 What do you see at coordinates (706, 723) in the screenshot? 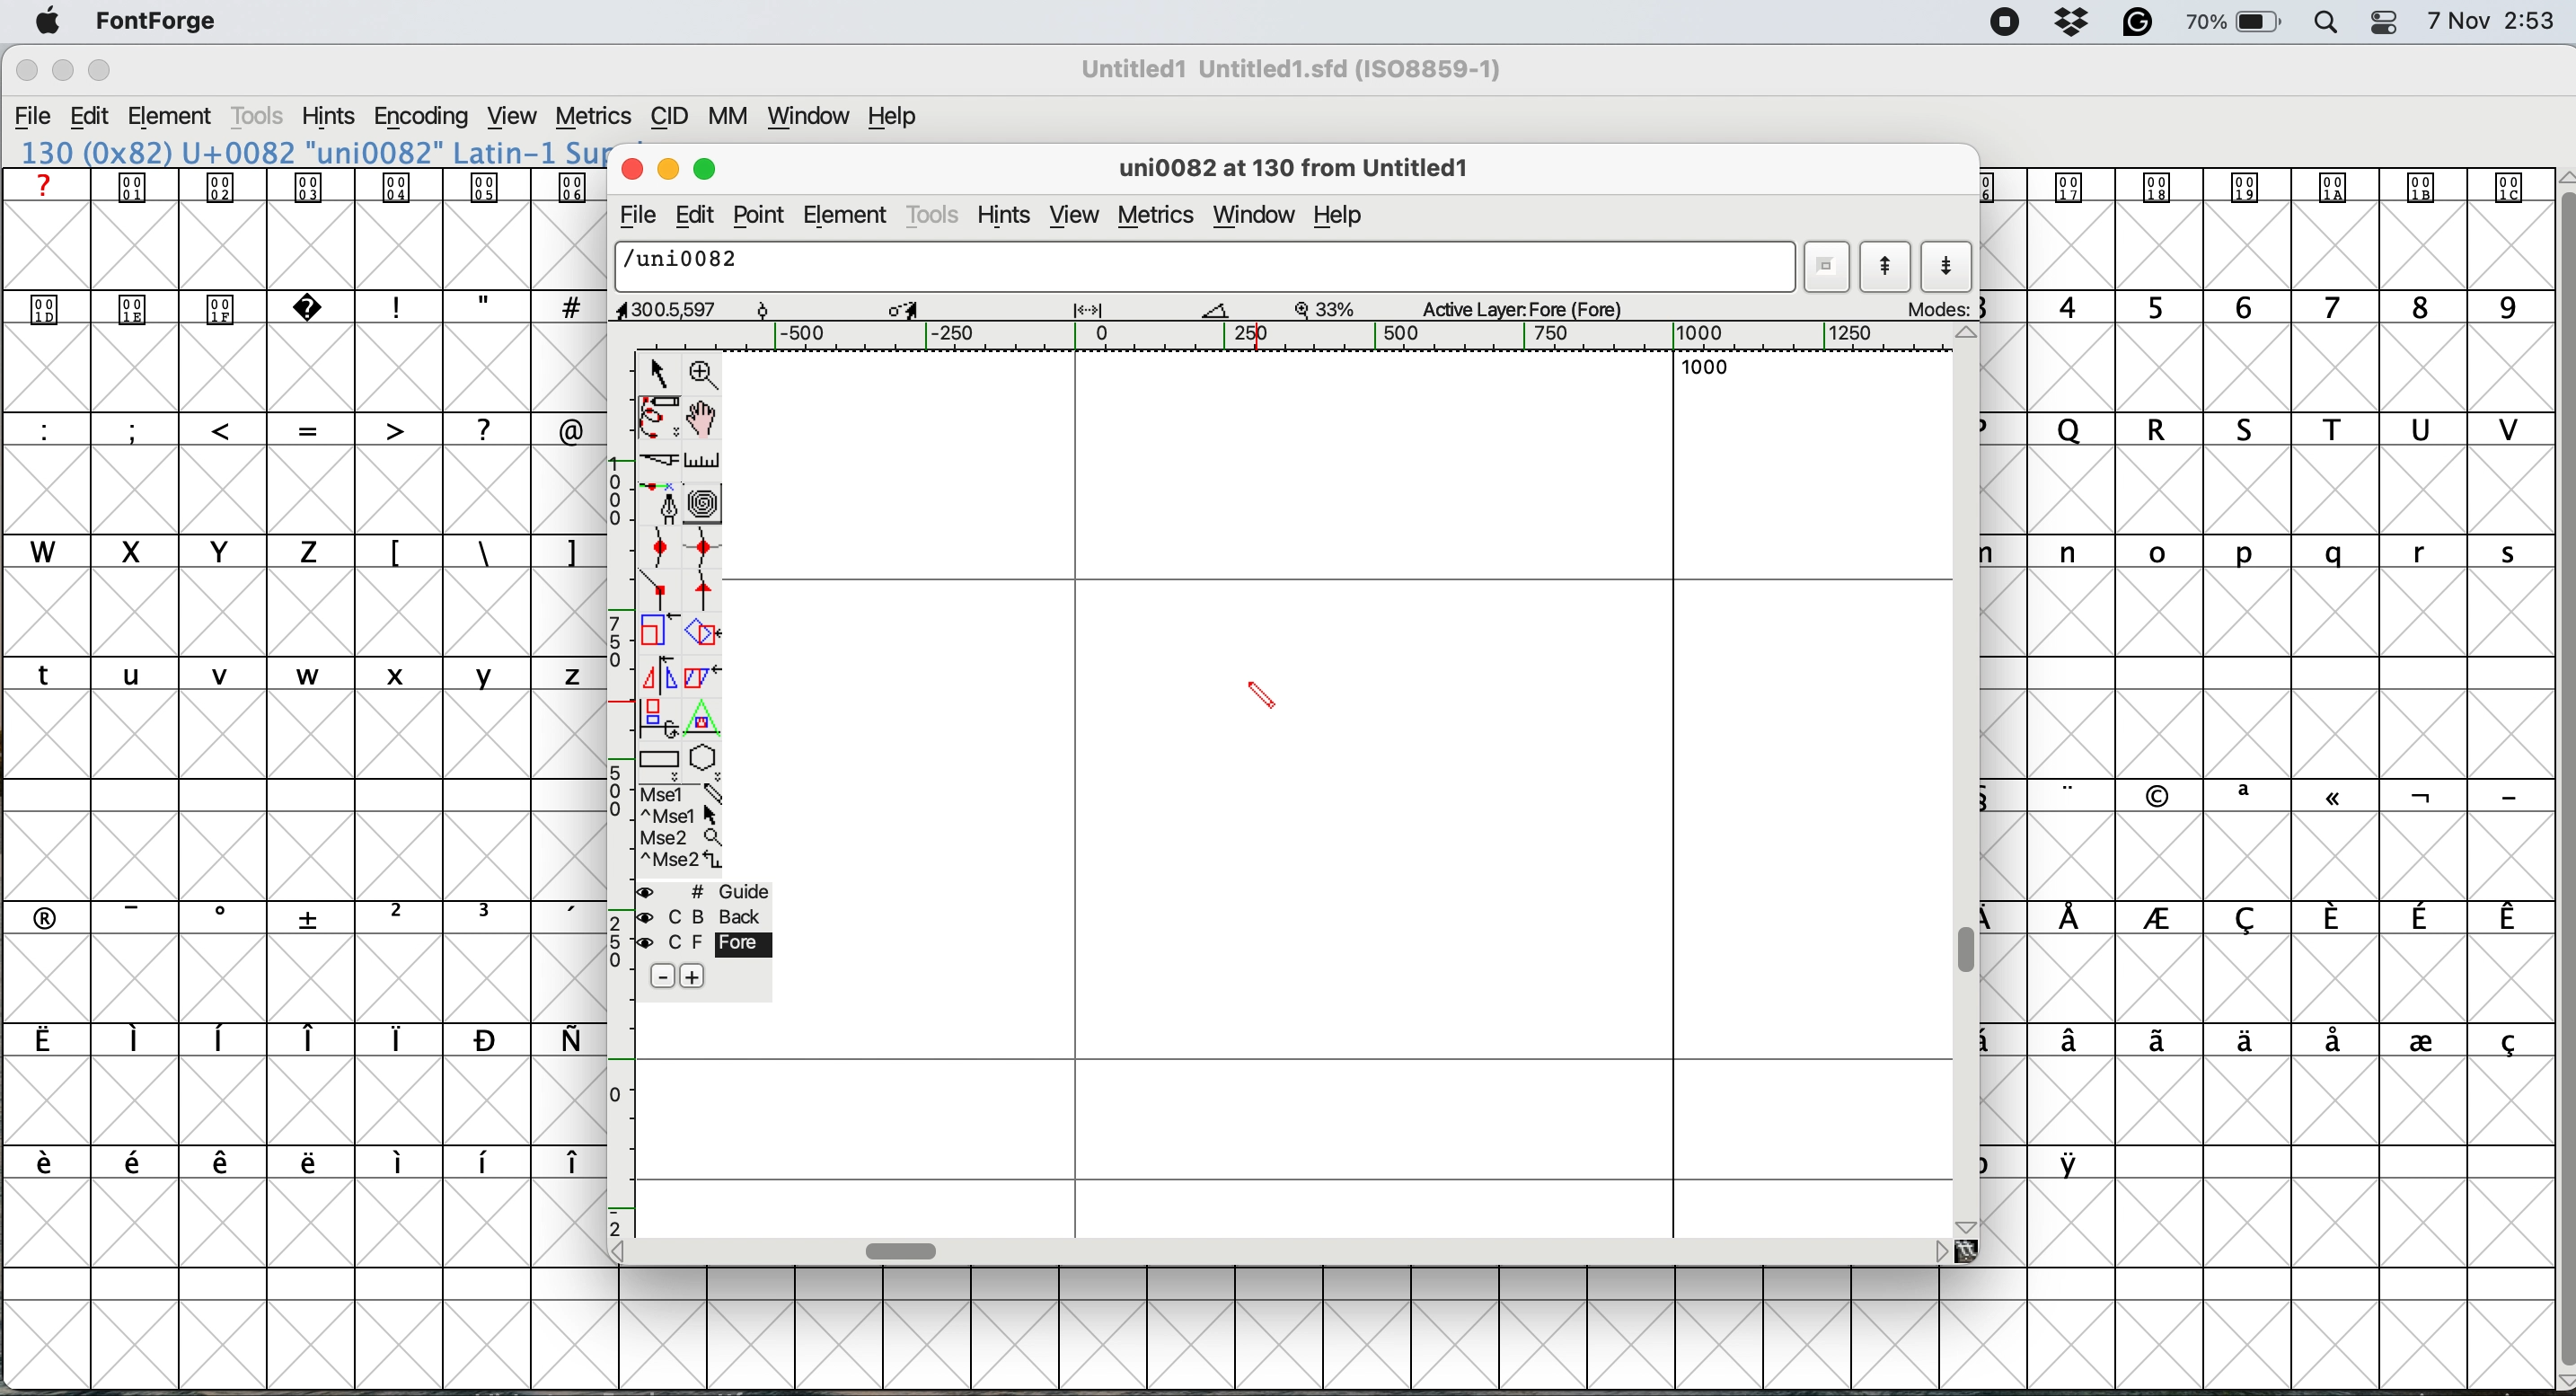
I see `perform a perspective transformation on selection` at bounding box center [706, 723].